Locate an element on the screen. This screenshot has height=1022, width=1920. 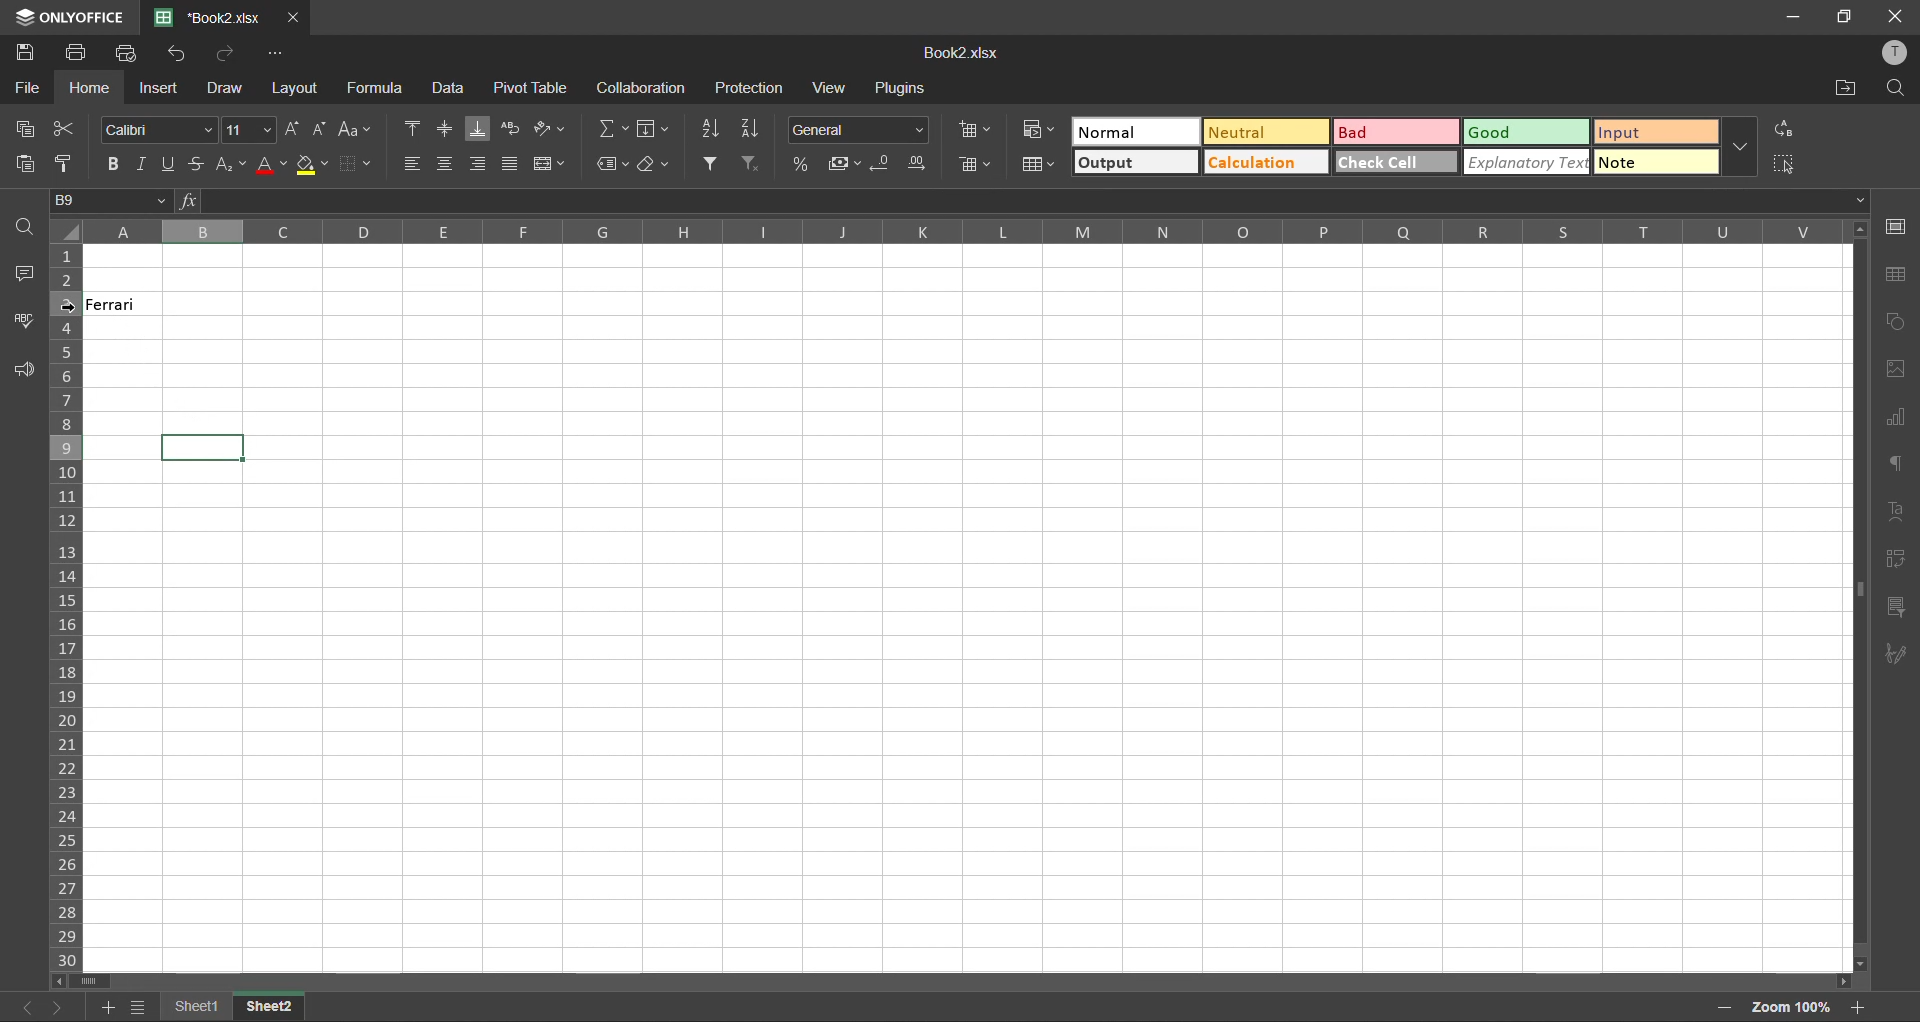
justified is located at coordinates (513, 164).